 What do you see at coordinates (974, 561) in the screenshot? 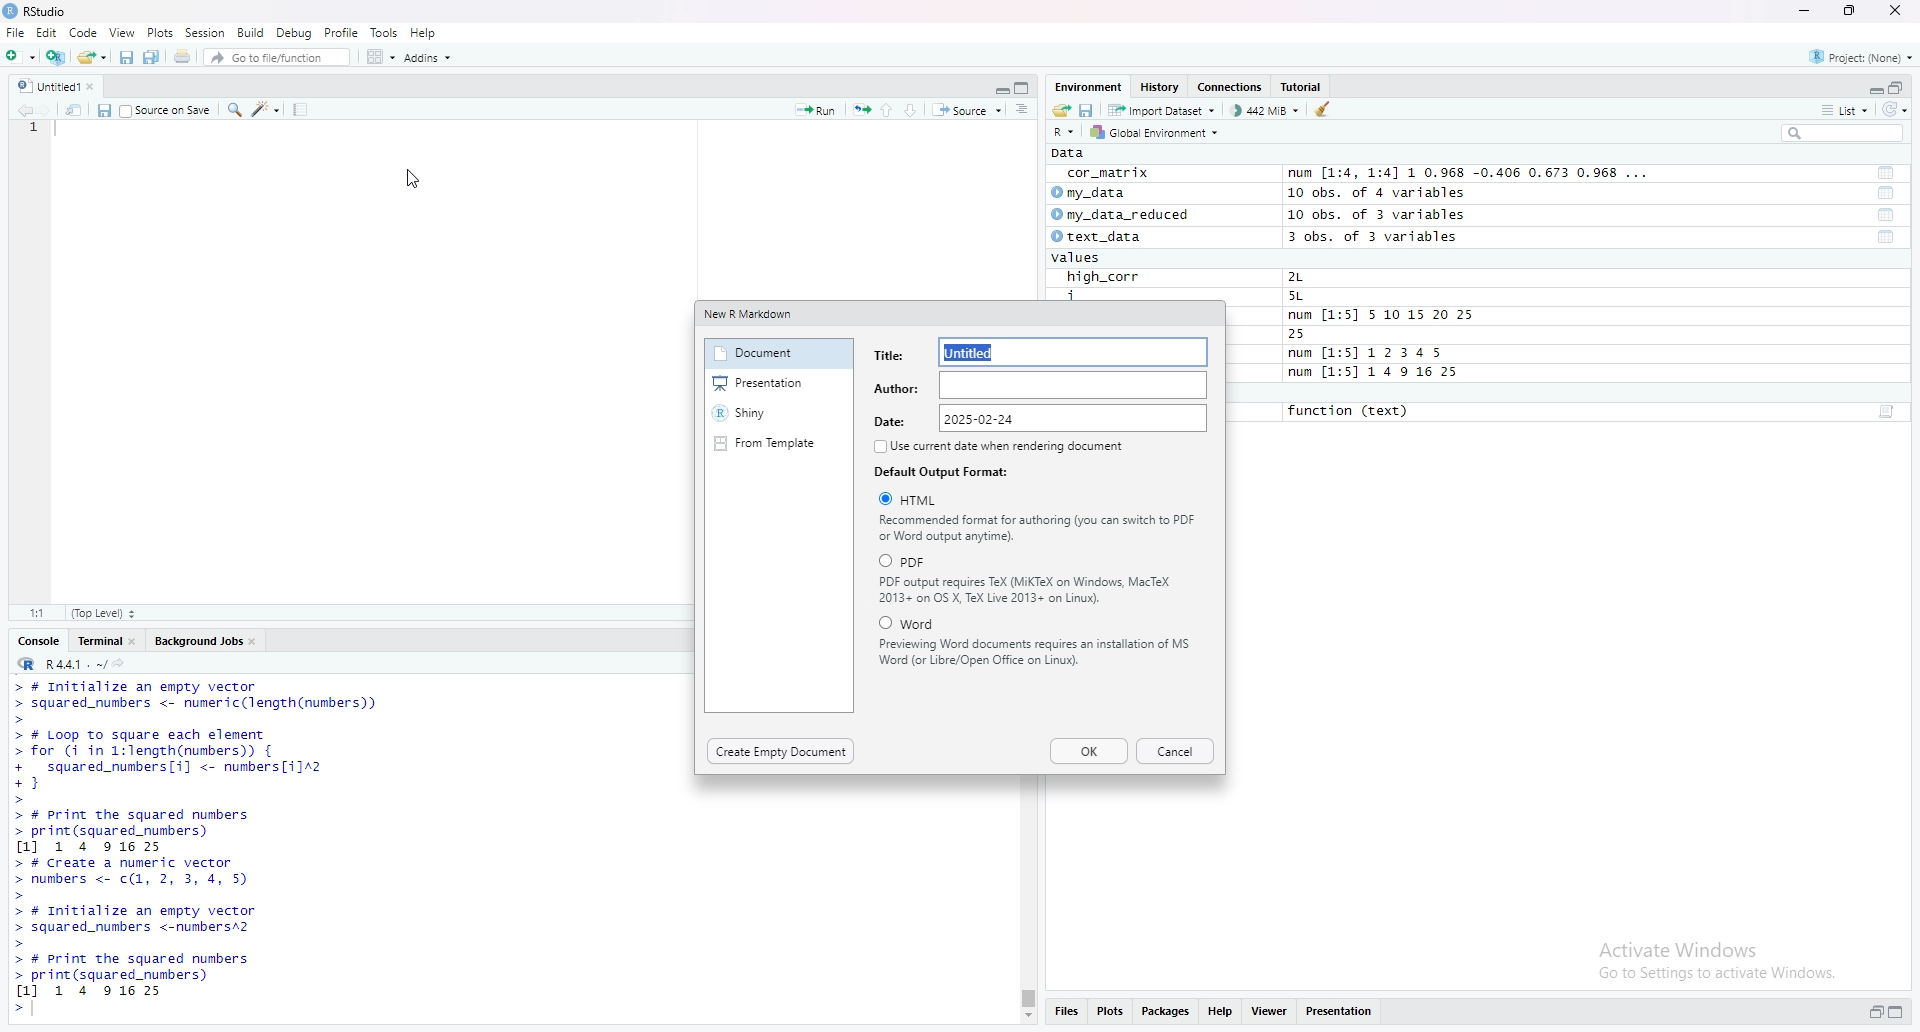
I see `PDF` at bounding box center [974, 561].